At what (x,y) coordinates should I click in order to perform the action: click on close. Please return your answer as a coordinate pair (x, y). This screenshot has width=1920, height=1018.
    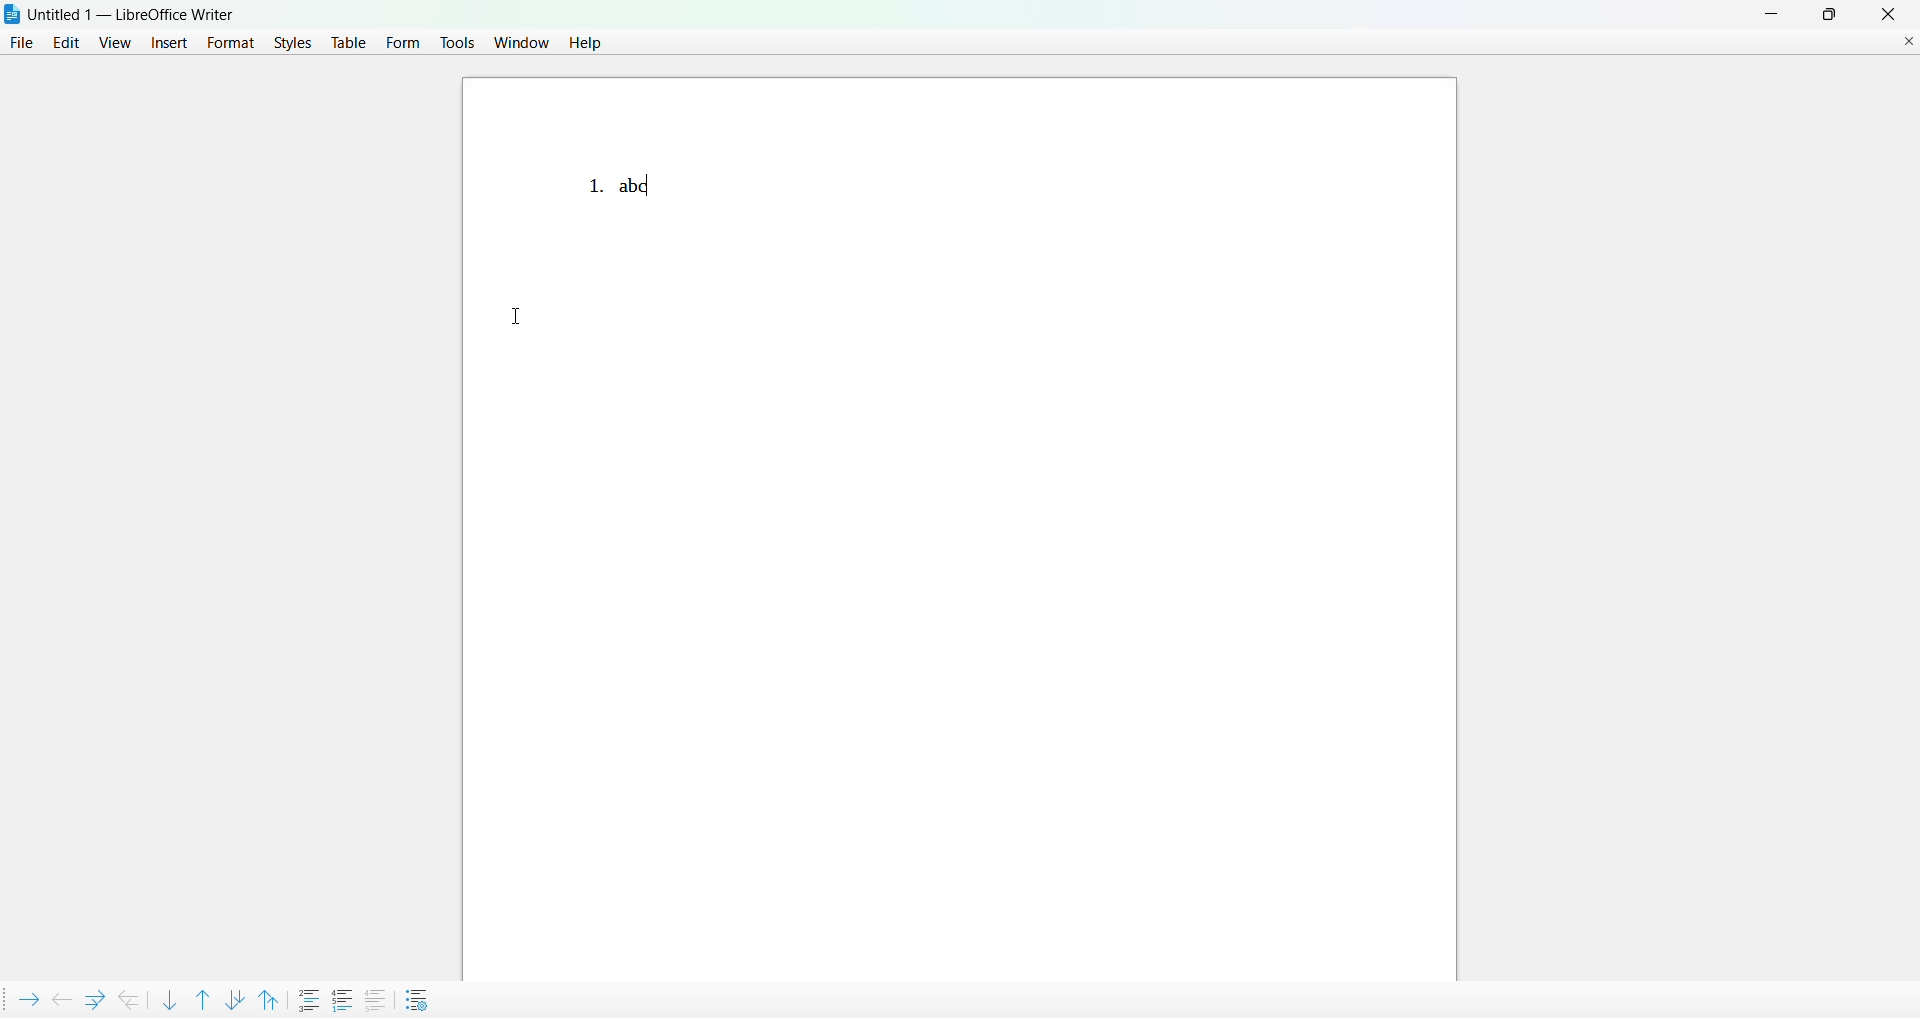
    Looking at the image, I should click on (1887, 14).